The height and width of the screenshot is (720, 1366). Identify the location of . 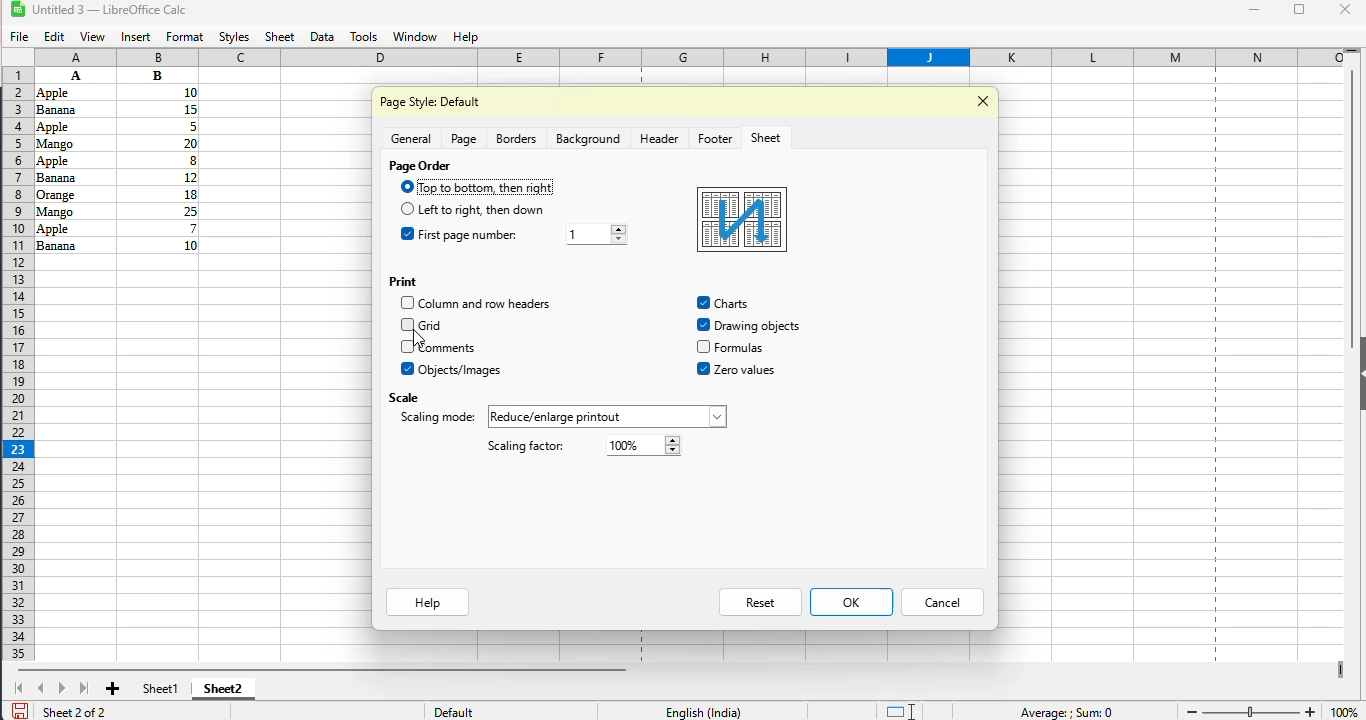
(71, 110).